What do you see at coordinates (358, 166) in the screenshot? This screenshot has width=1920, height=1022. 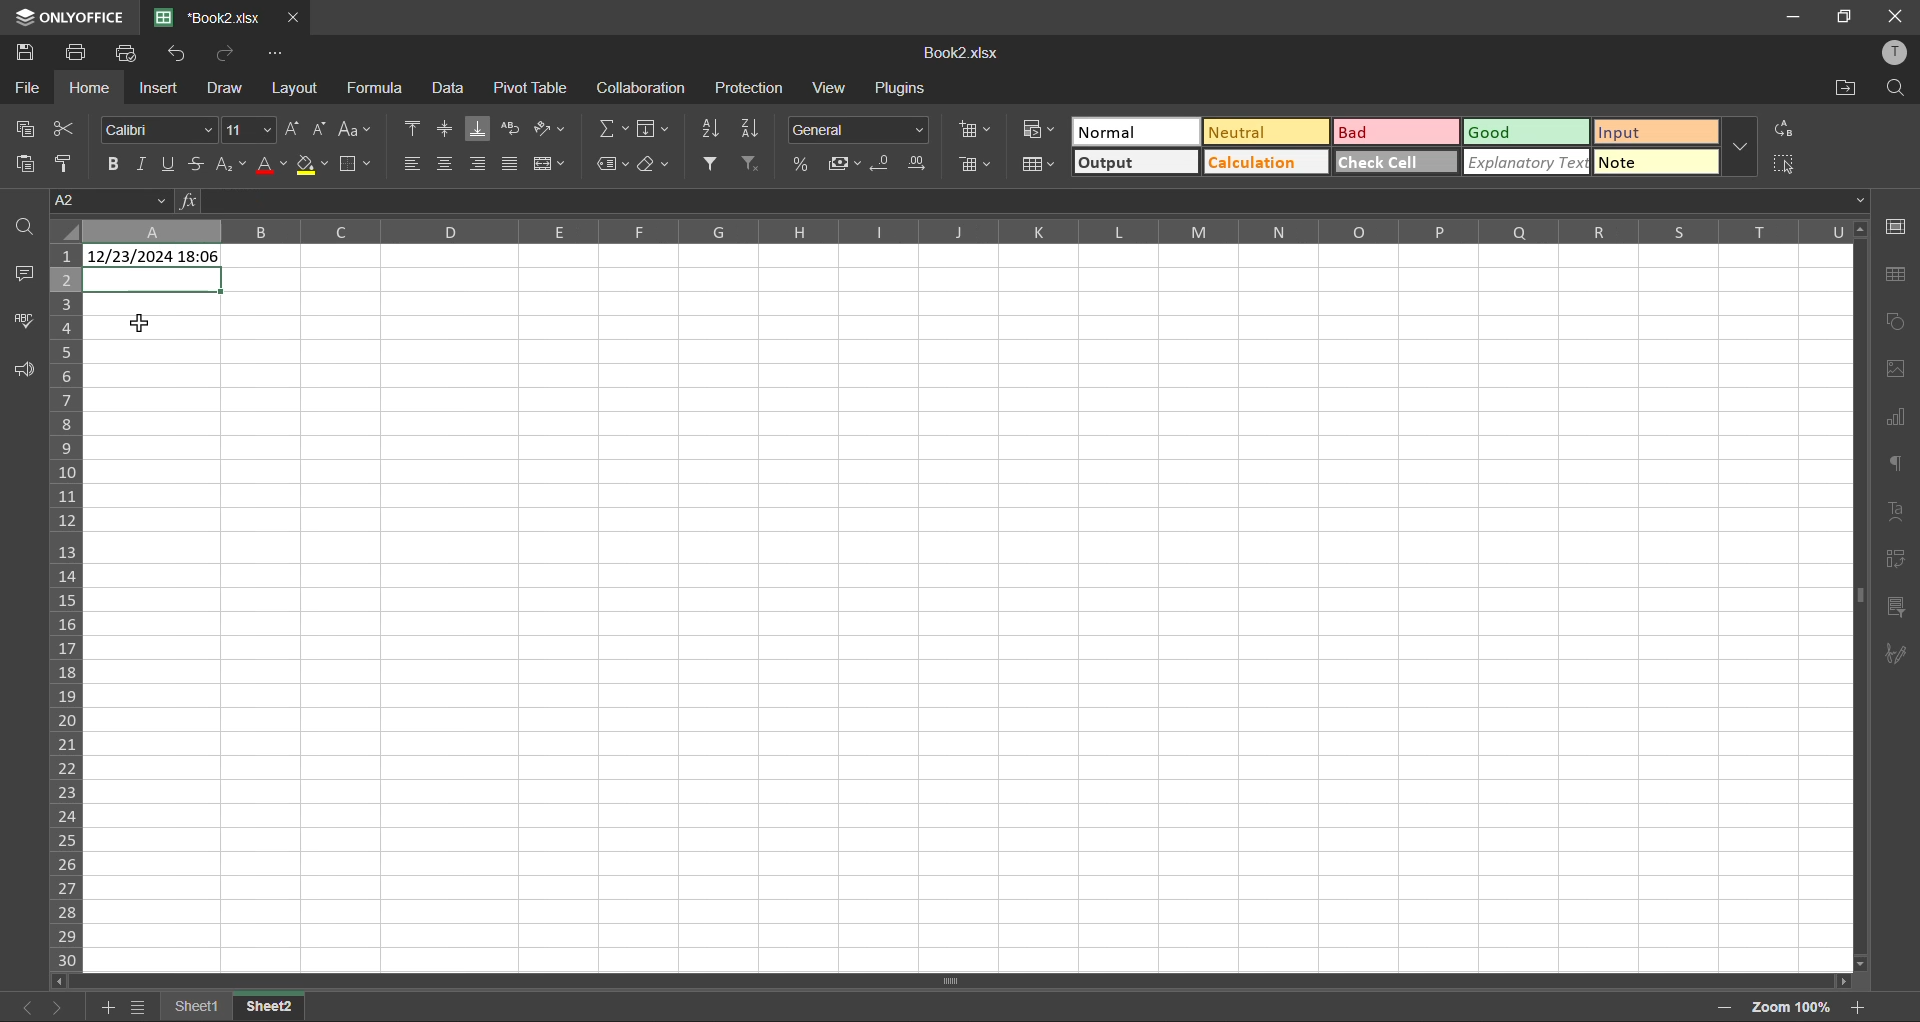 I see `borders` at bounding box center [358, 166].